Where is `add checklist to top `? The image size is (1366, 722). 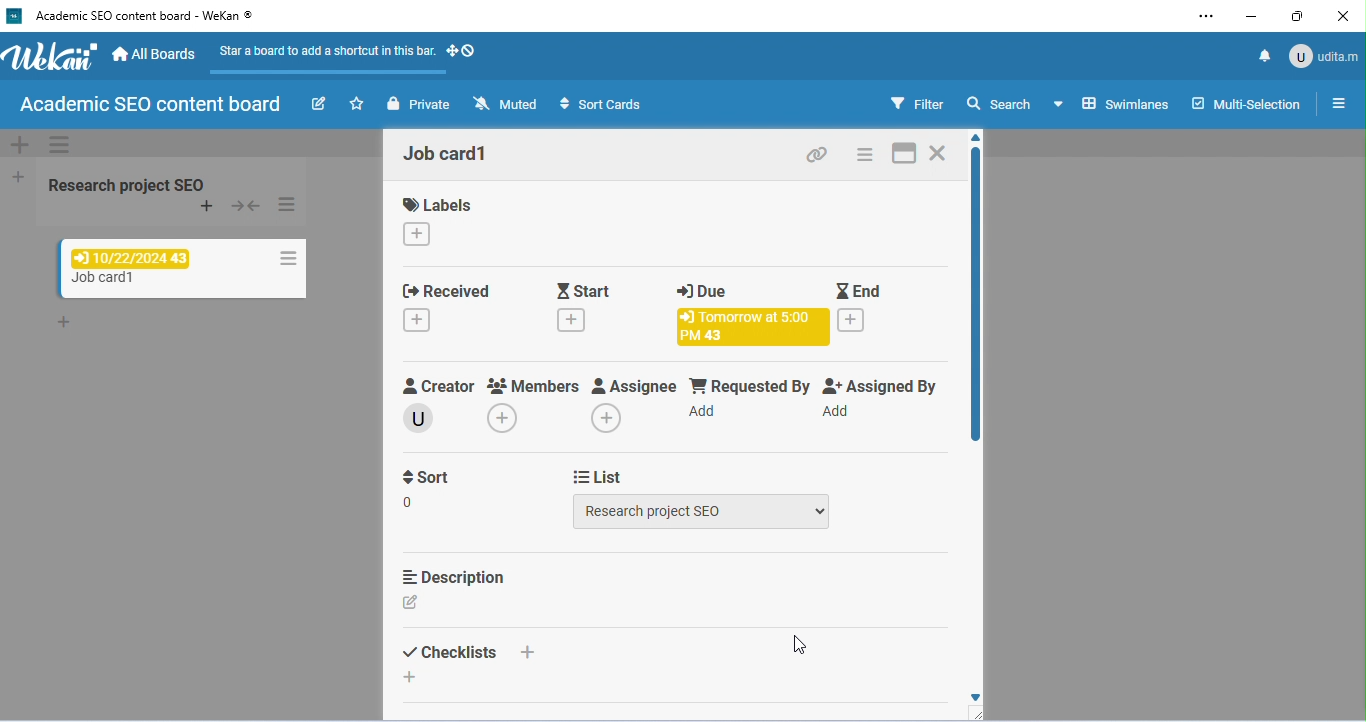
add checklist to top  is located at coordinates (528, 652).